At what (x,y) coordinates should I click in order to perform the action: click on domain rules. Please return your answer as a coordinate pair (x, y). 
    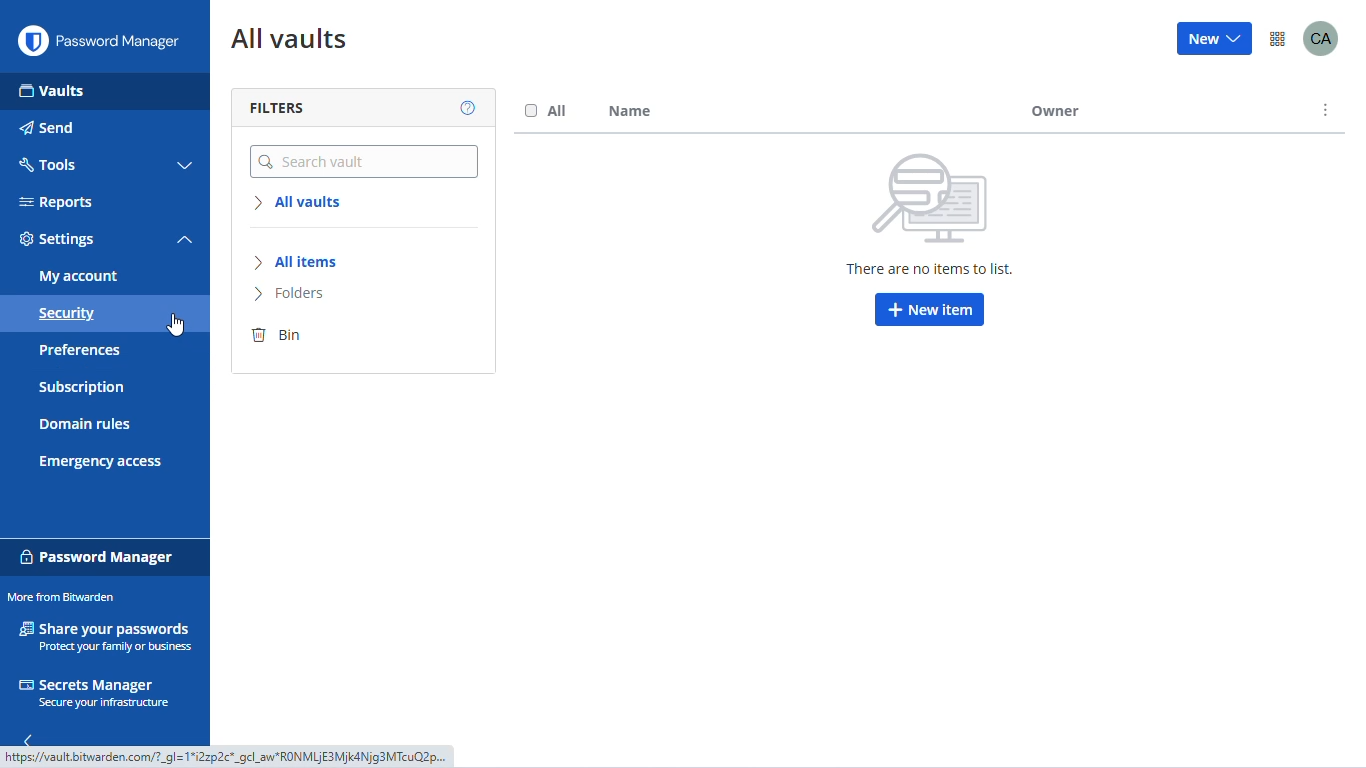
    Looking at the image, I should click on (85, 426).